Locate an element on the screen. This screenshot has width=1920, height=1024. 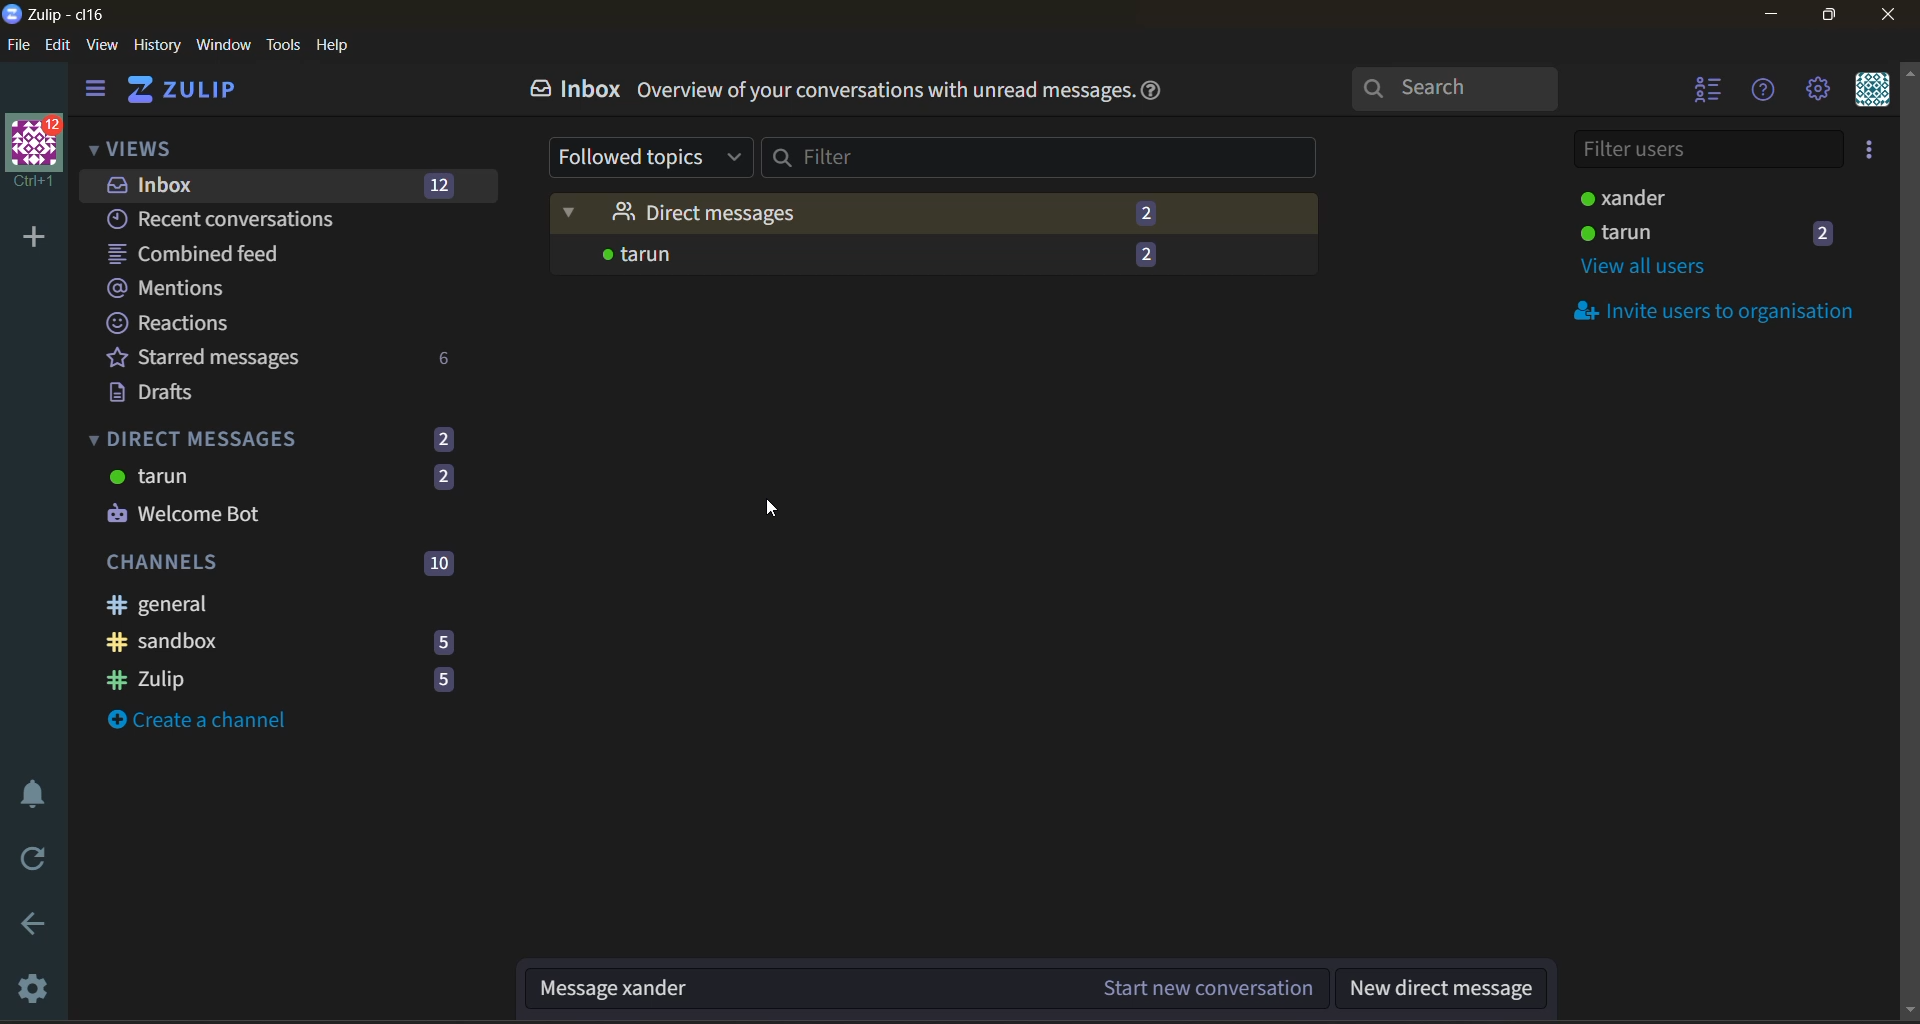
invite users to organisation is located at coordinates (1870, 152).